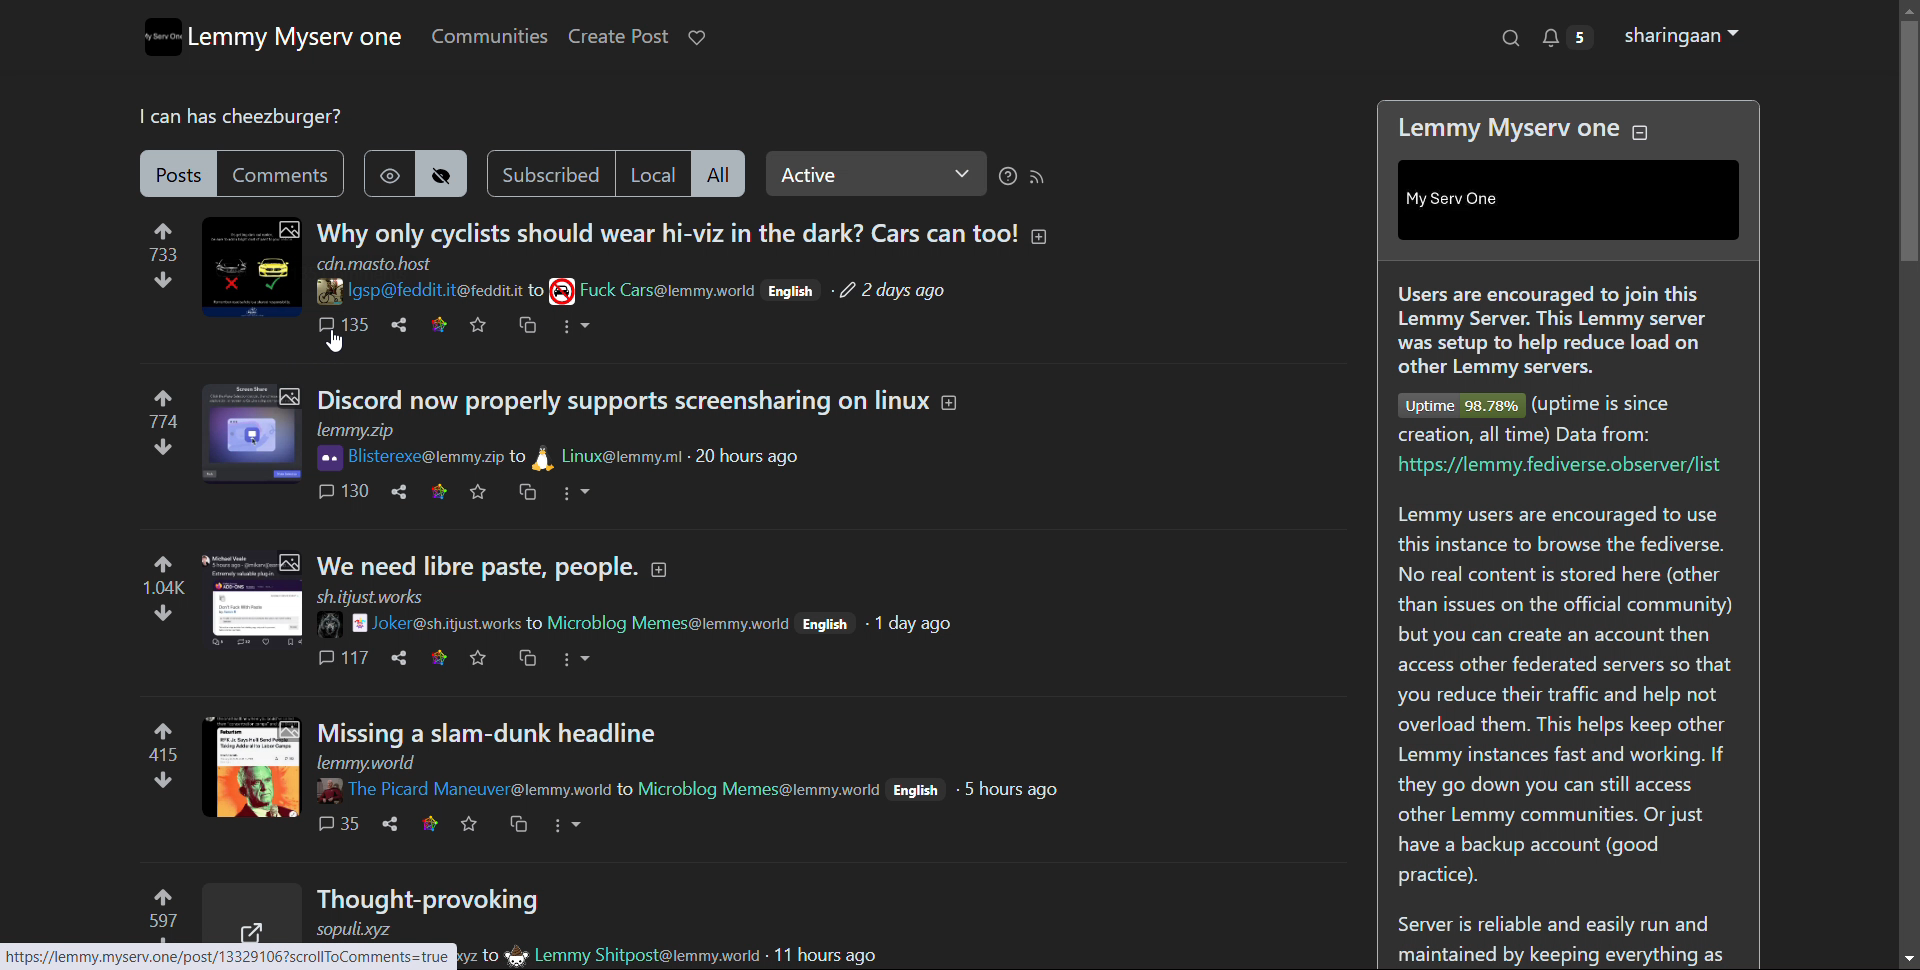 The width and height of the screenshot is (1920, 970). What do you see at coordinates (1570, 732) in the screenshot?
I see `Lemmy users are encouraged to use
this instance to browse the fediverse.
No real content is stored here (other
than issues on the official community)
but you can create an account then
access other federated servers so that
you reduce their traffic and help not
overload them. This helps keep other
Lemmy instances fast and working. If
they go down you can still access
other Lemmy communities. Or just
have a backup account (good
practice).

Server is reliable and easily run and
maintained by keeping everything as` at bounding box center [1570, 732].